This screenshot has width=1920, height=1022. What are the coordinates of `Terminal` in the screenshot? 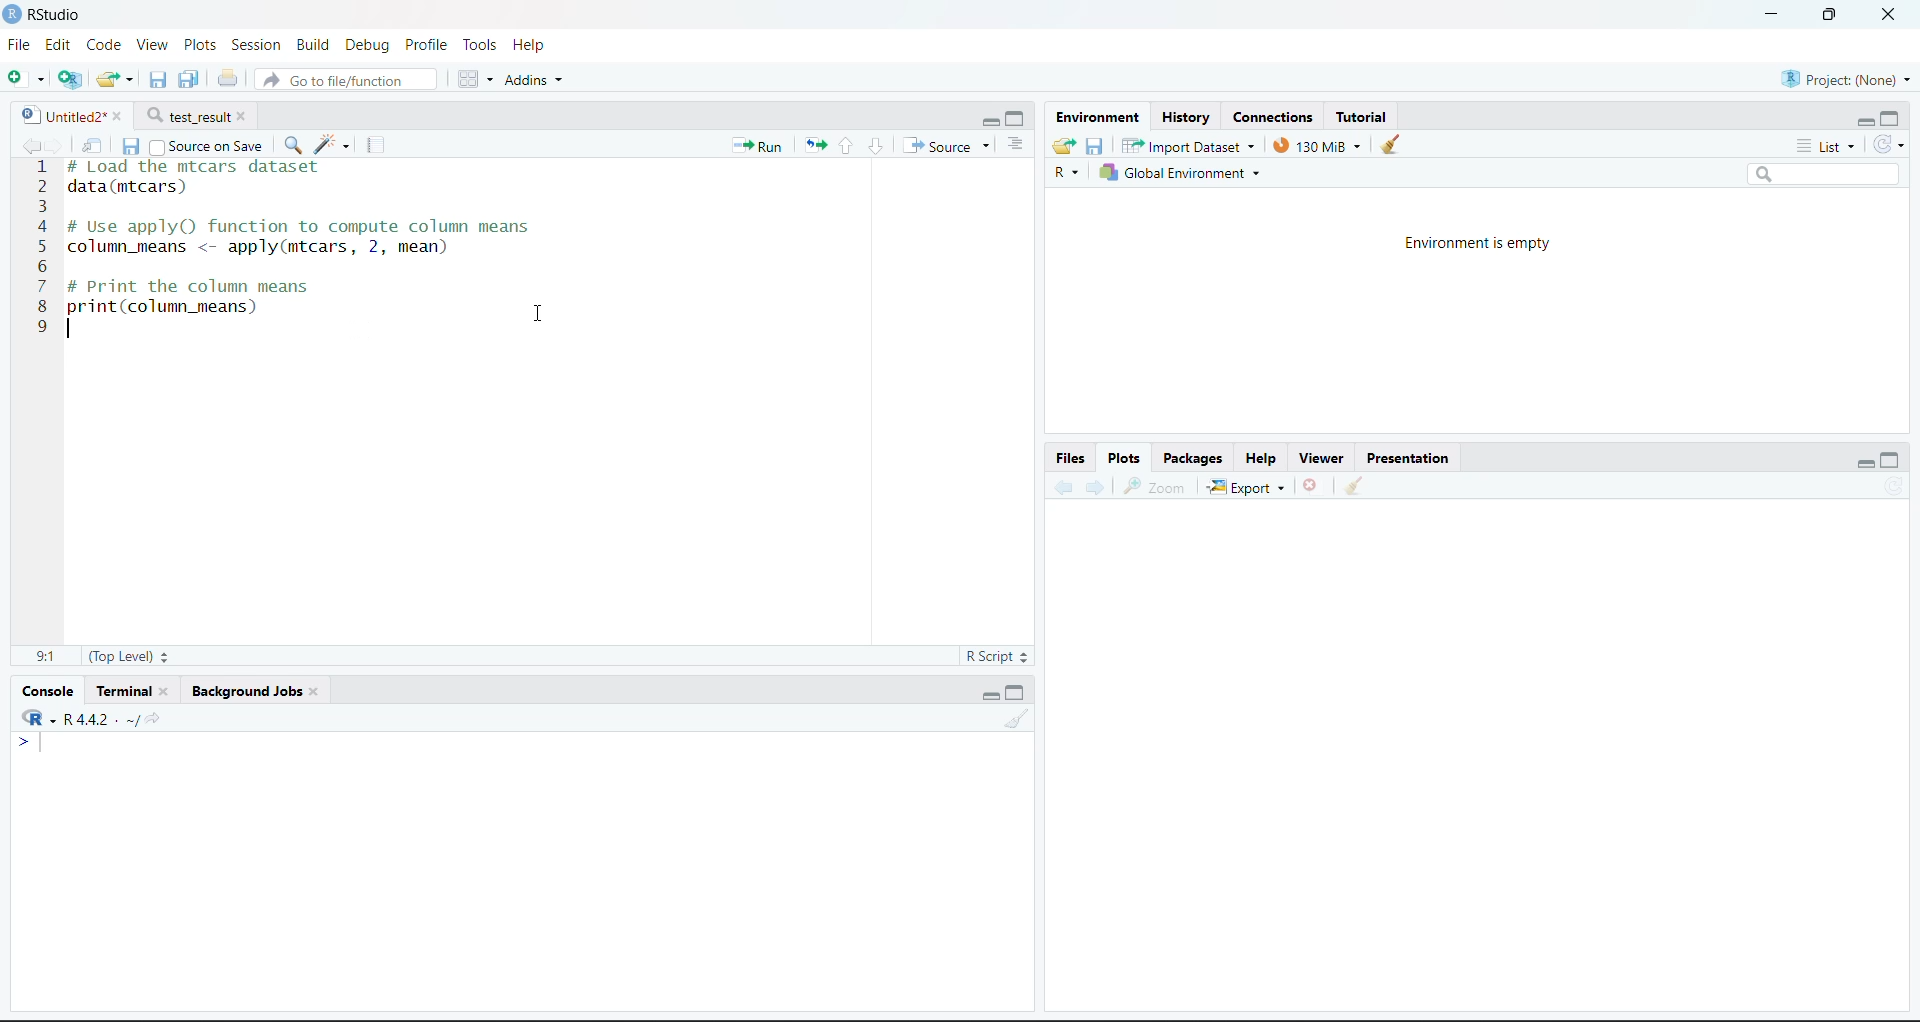 It's located at (135, 687).